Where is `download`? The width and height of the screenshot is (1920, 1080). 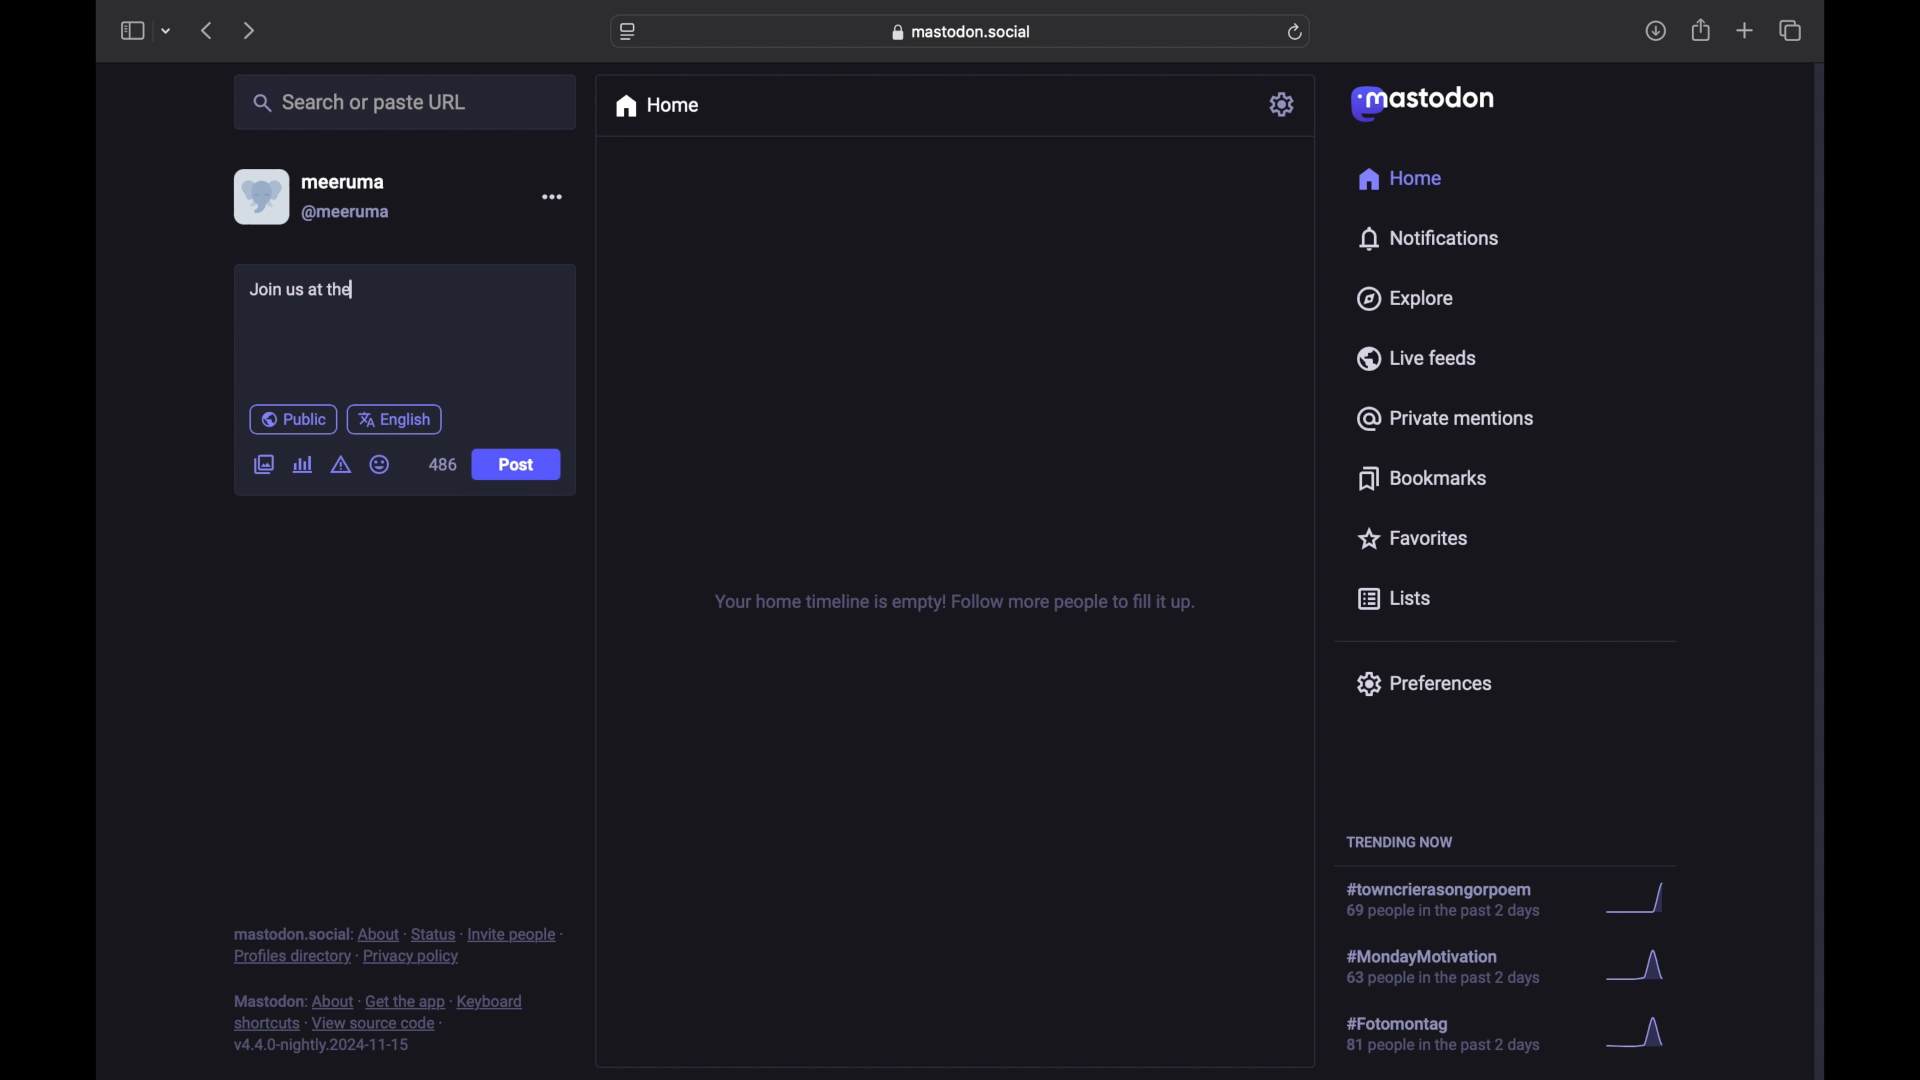 download is located at coordinates (1656, 32).